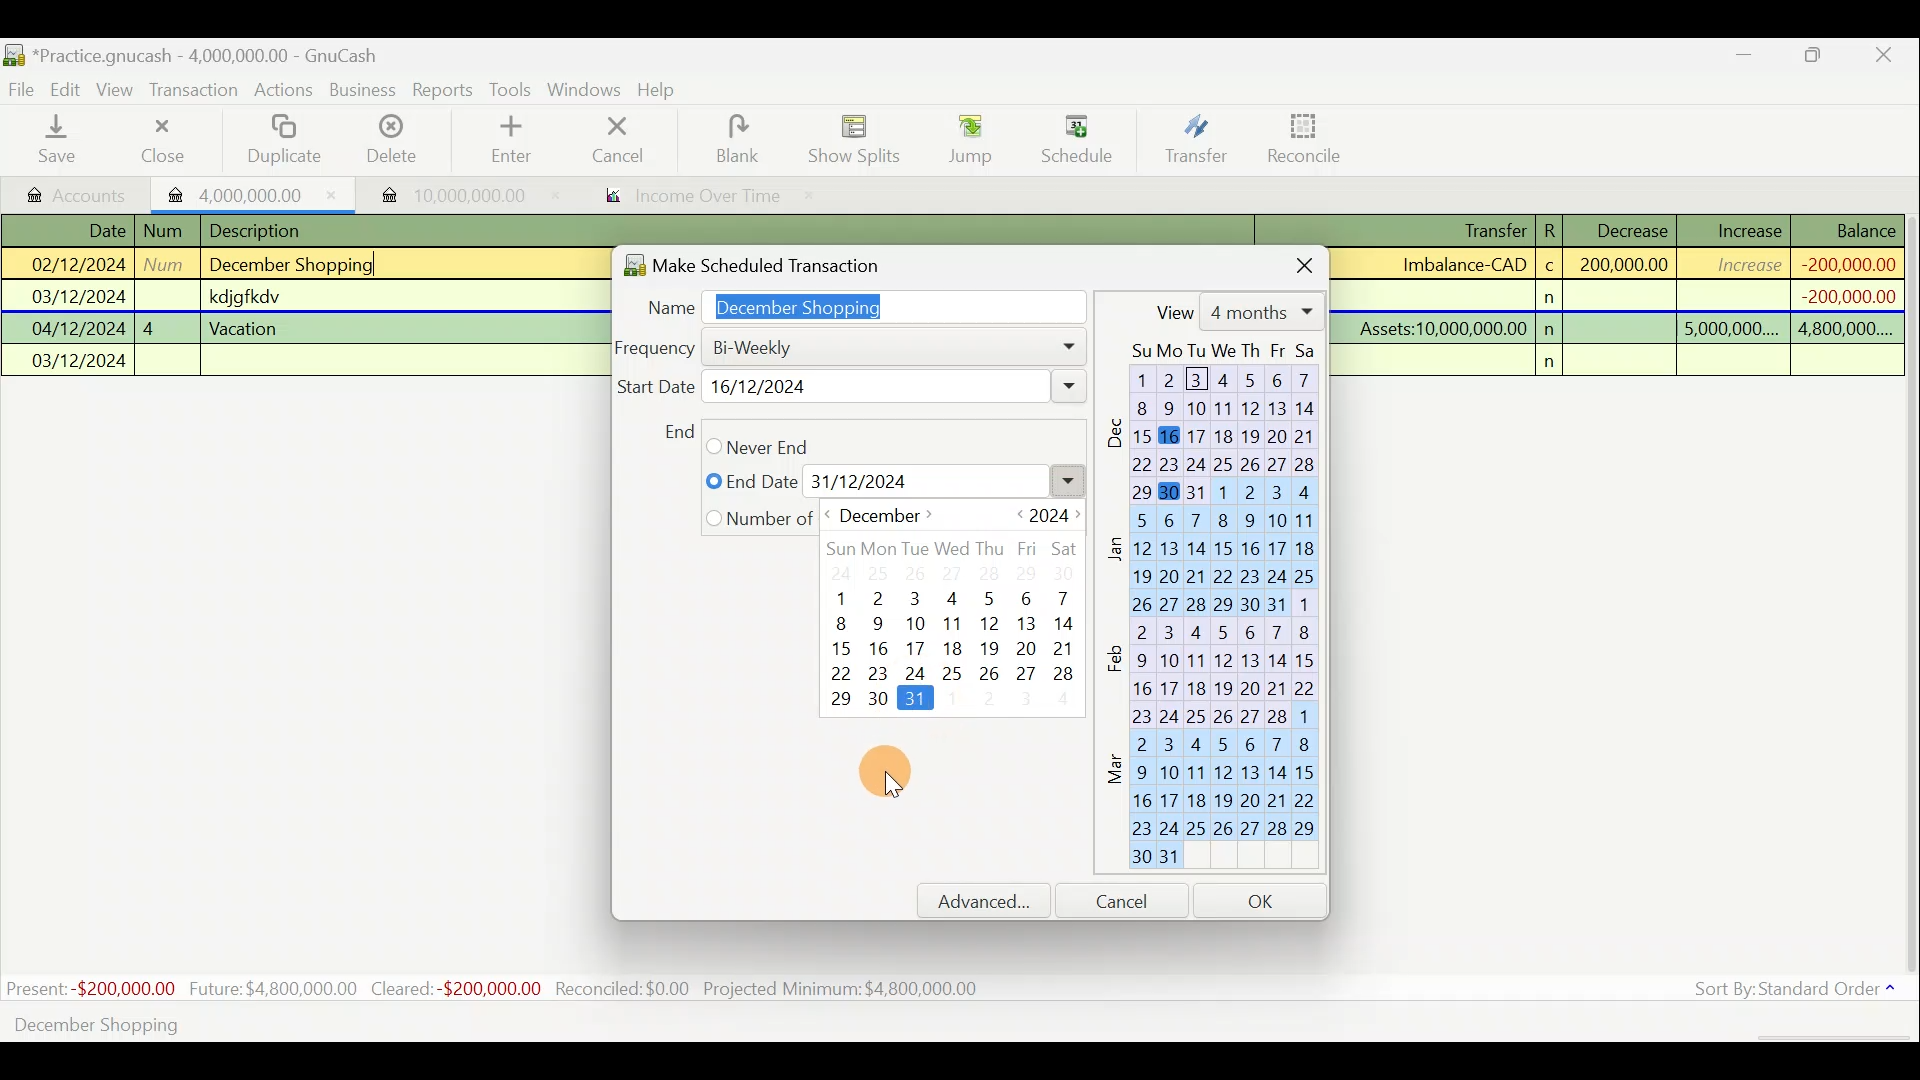 The image size is (1920, 1080). Describe the element at coordinates (364, 91) in the screenshot. I see `Business` at that location.